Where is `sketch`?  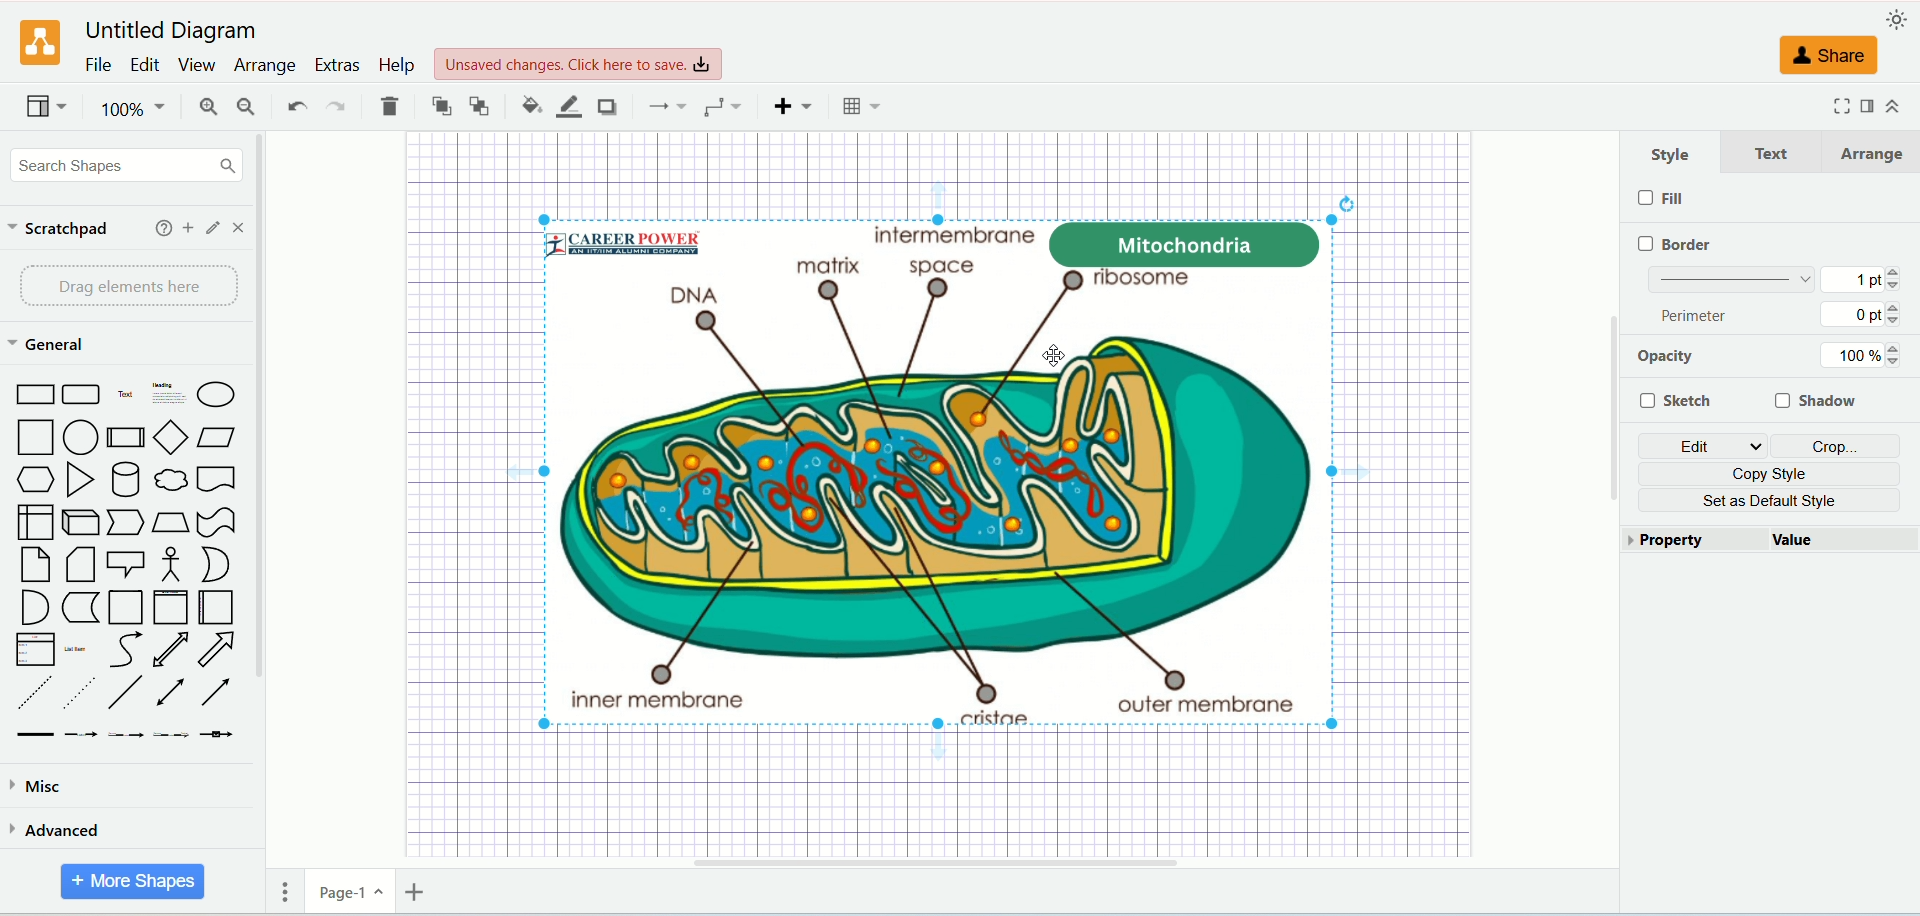
sketch is located at coordinates (1675, 398).